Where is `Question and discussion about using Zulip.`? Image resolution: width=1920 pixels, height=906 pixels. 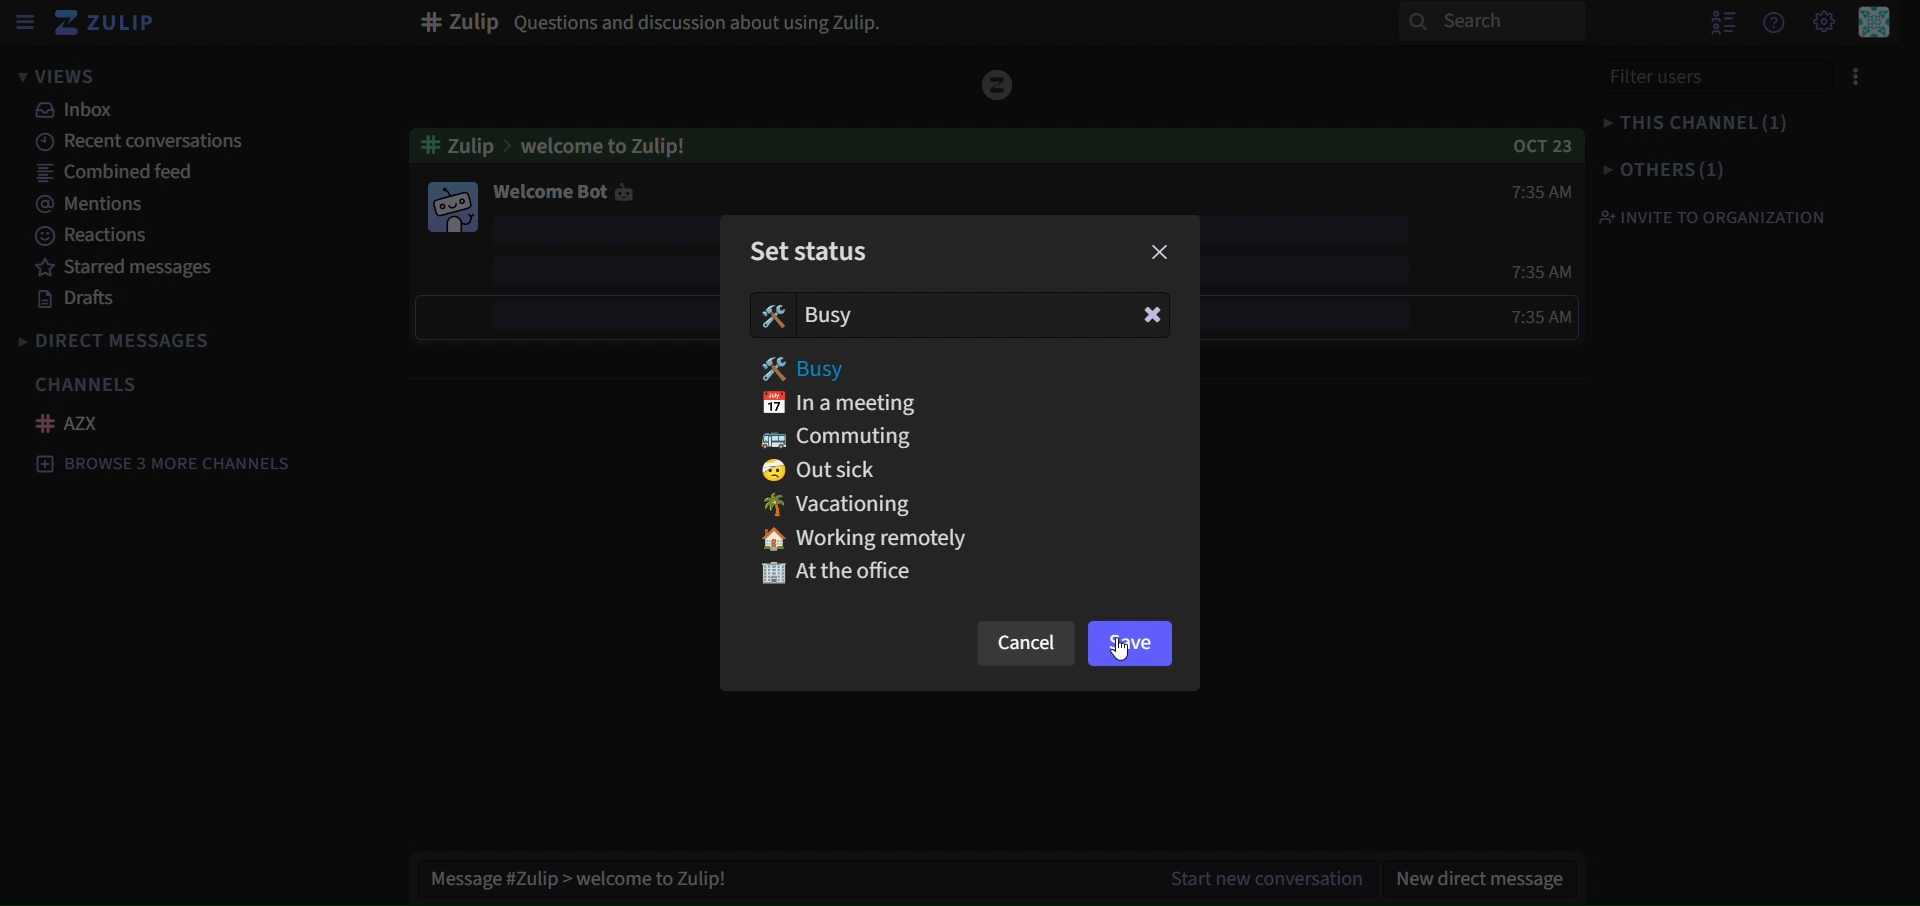 Question and discussion about using Zulip. is located at coordinates (652, 23).